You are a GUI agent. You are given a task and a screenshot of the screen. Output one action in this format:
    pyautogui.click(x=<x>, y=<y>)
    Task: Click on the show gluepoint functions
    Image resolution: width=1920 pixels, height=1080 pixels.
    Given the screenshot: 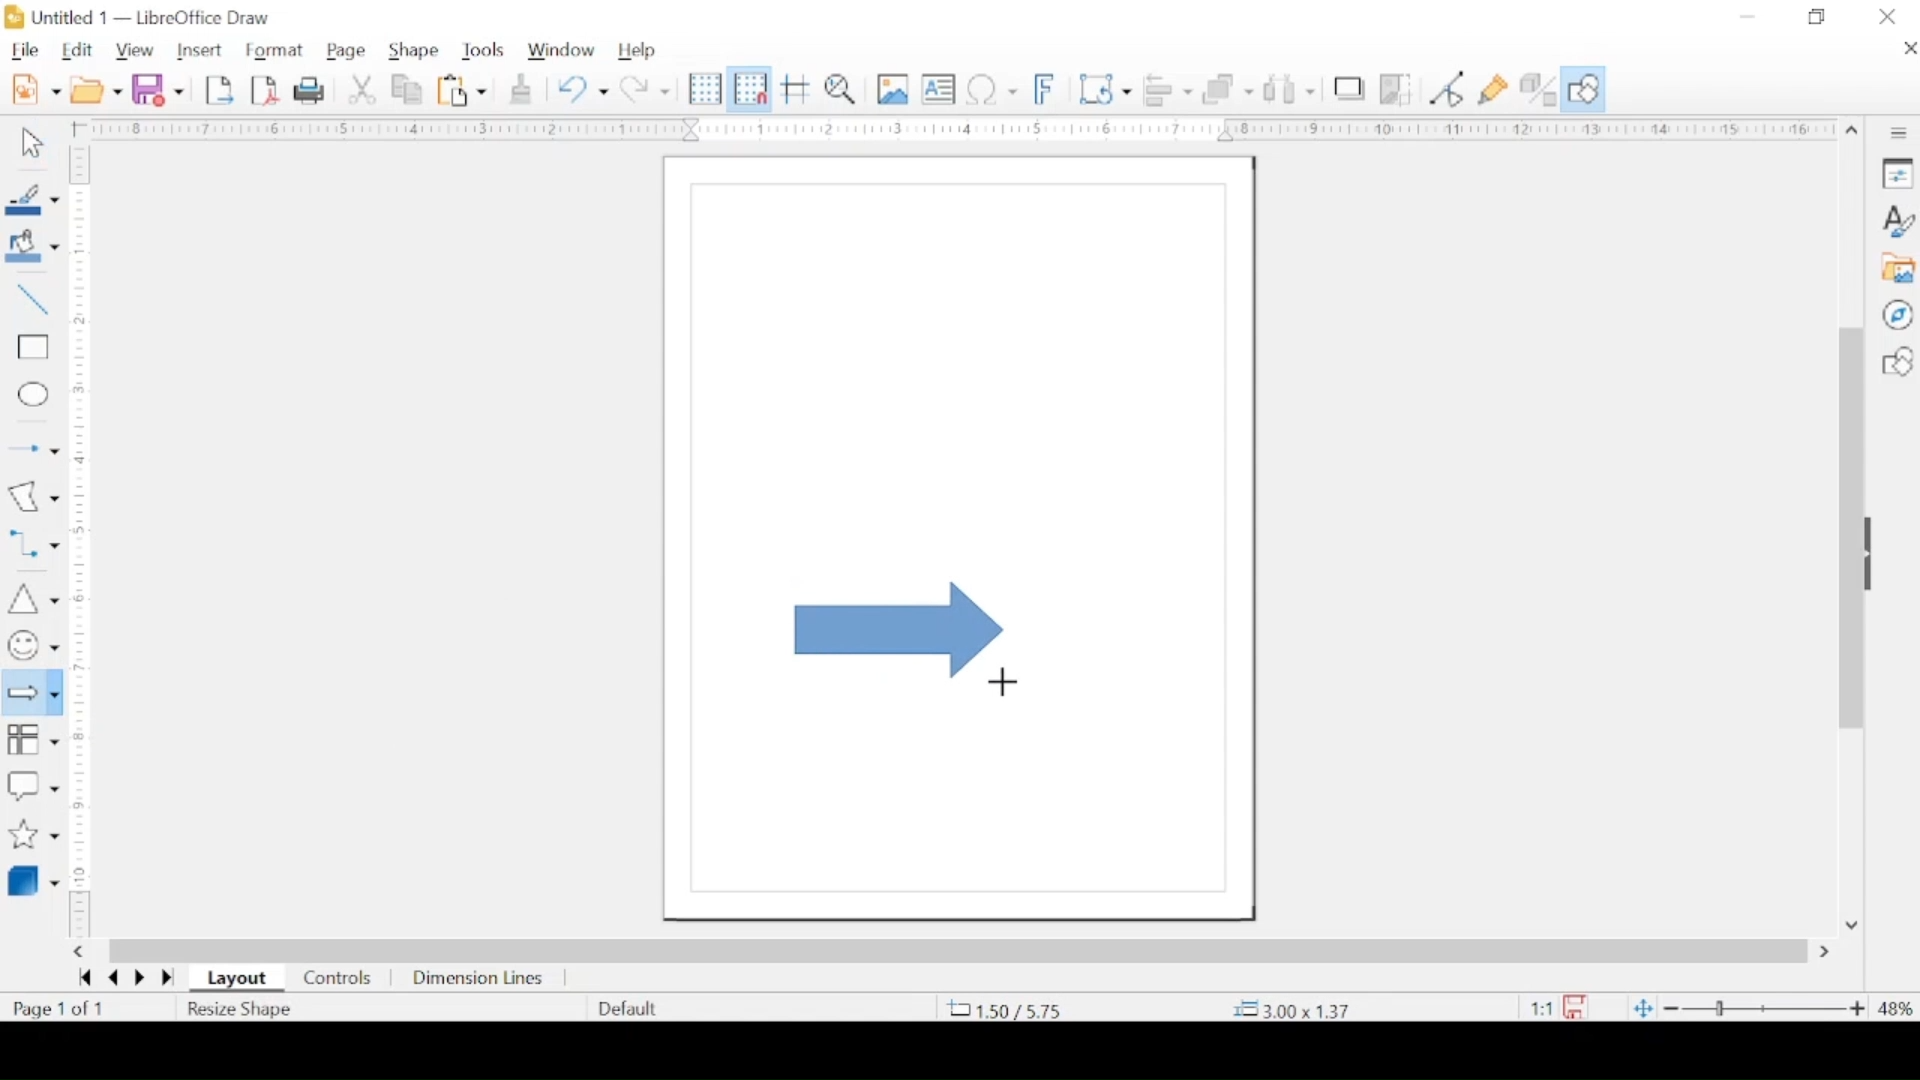 What is the action you would take?
    pyautogui.click(x=1494, y=89)
    